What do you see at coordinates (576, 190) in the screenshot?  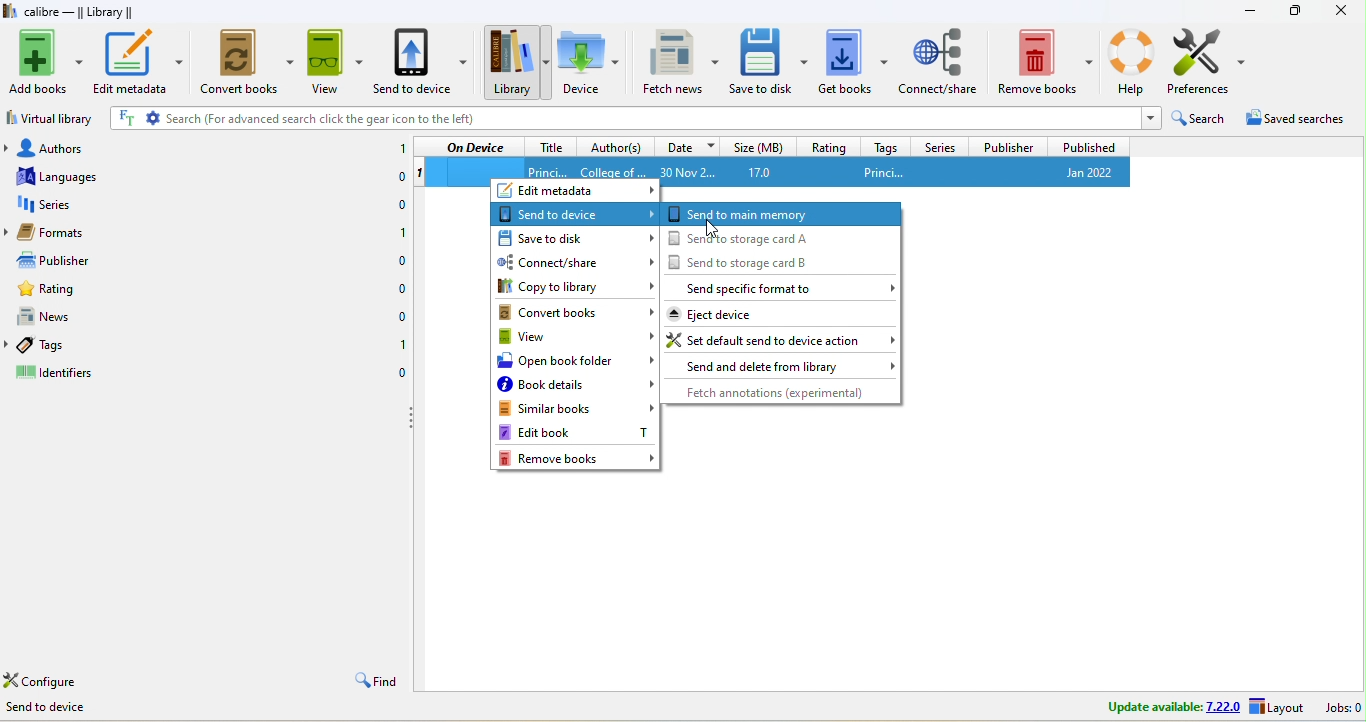 I see `edit metadata` at bounding box center [576, 190].